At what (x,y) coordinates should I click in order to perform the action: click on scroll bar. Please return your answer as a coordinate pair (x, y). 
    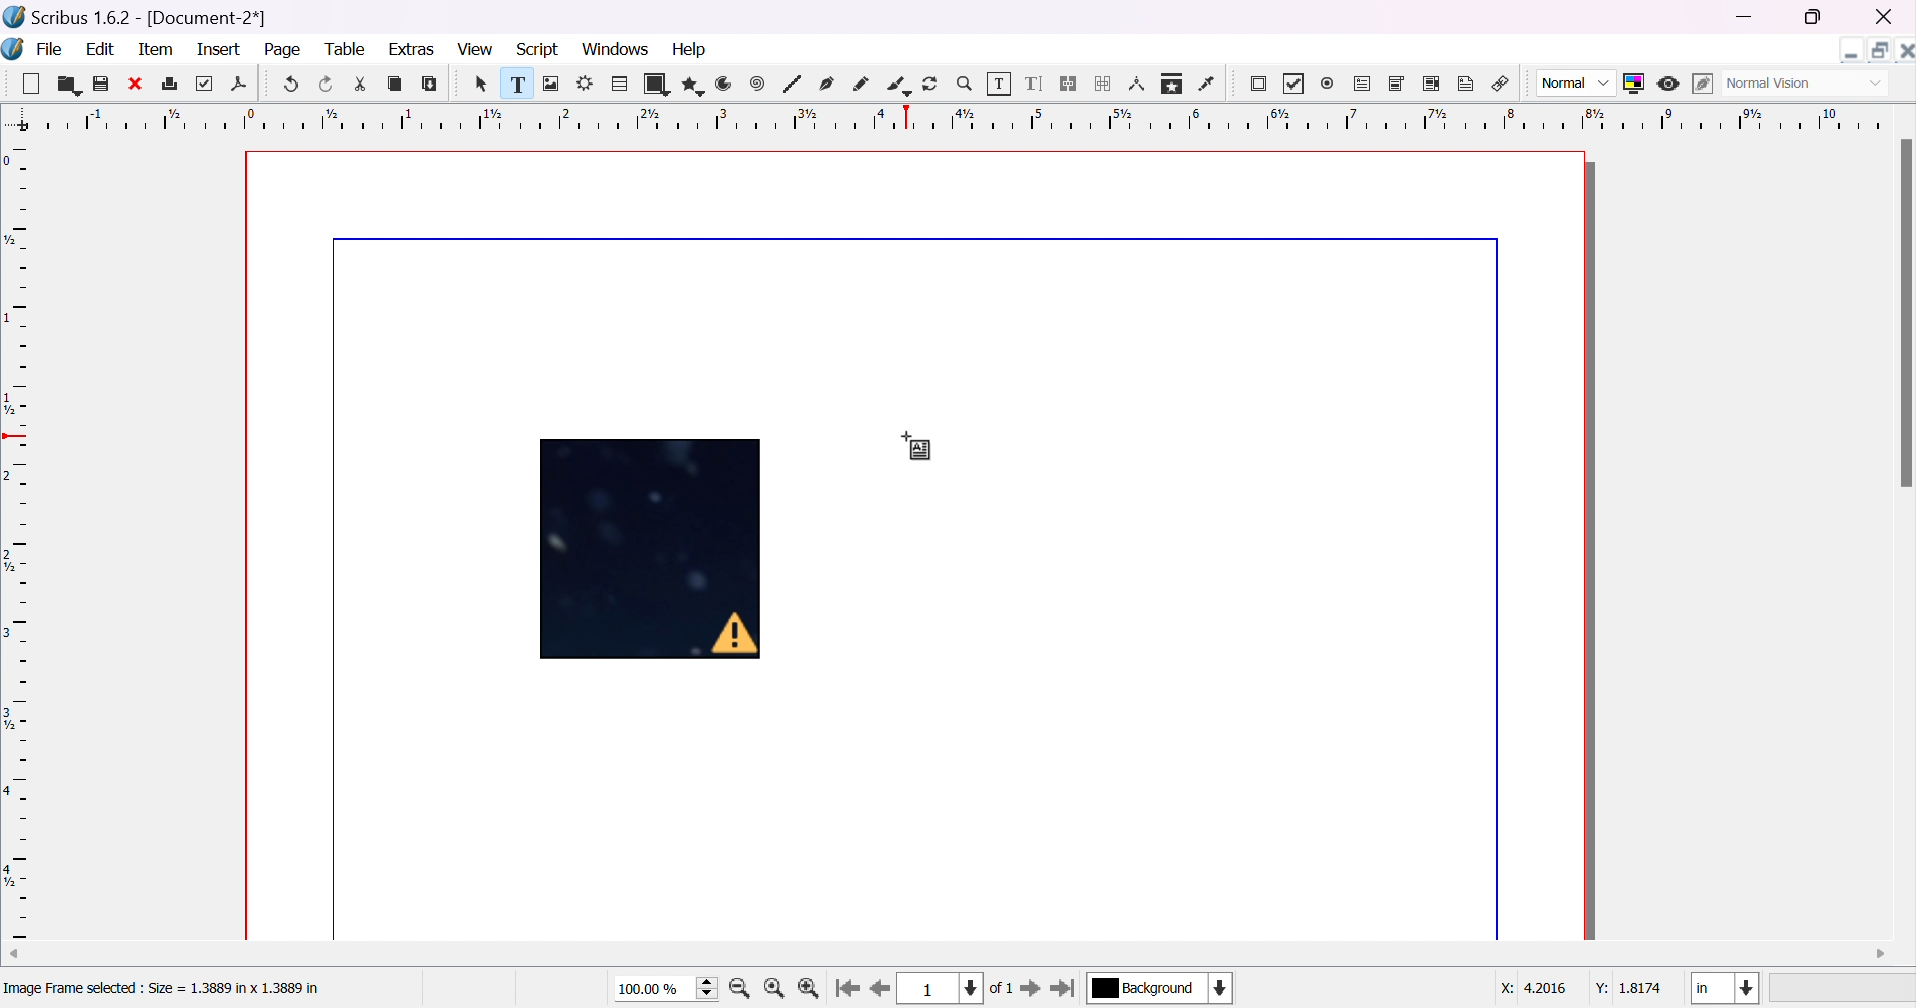
    Looking at the image, I should click on (1904, 313).